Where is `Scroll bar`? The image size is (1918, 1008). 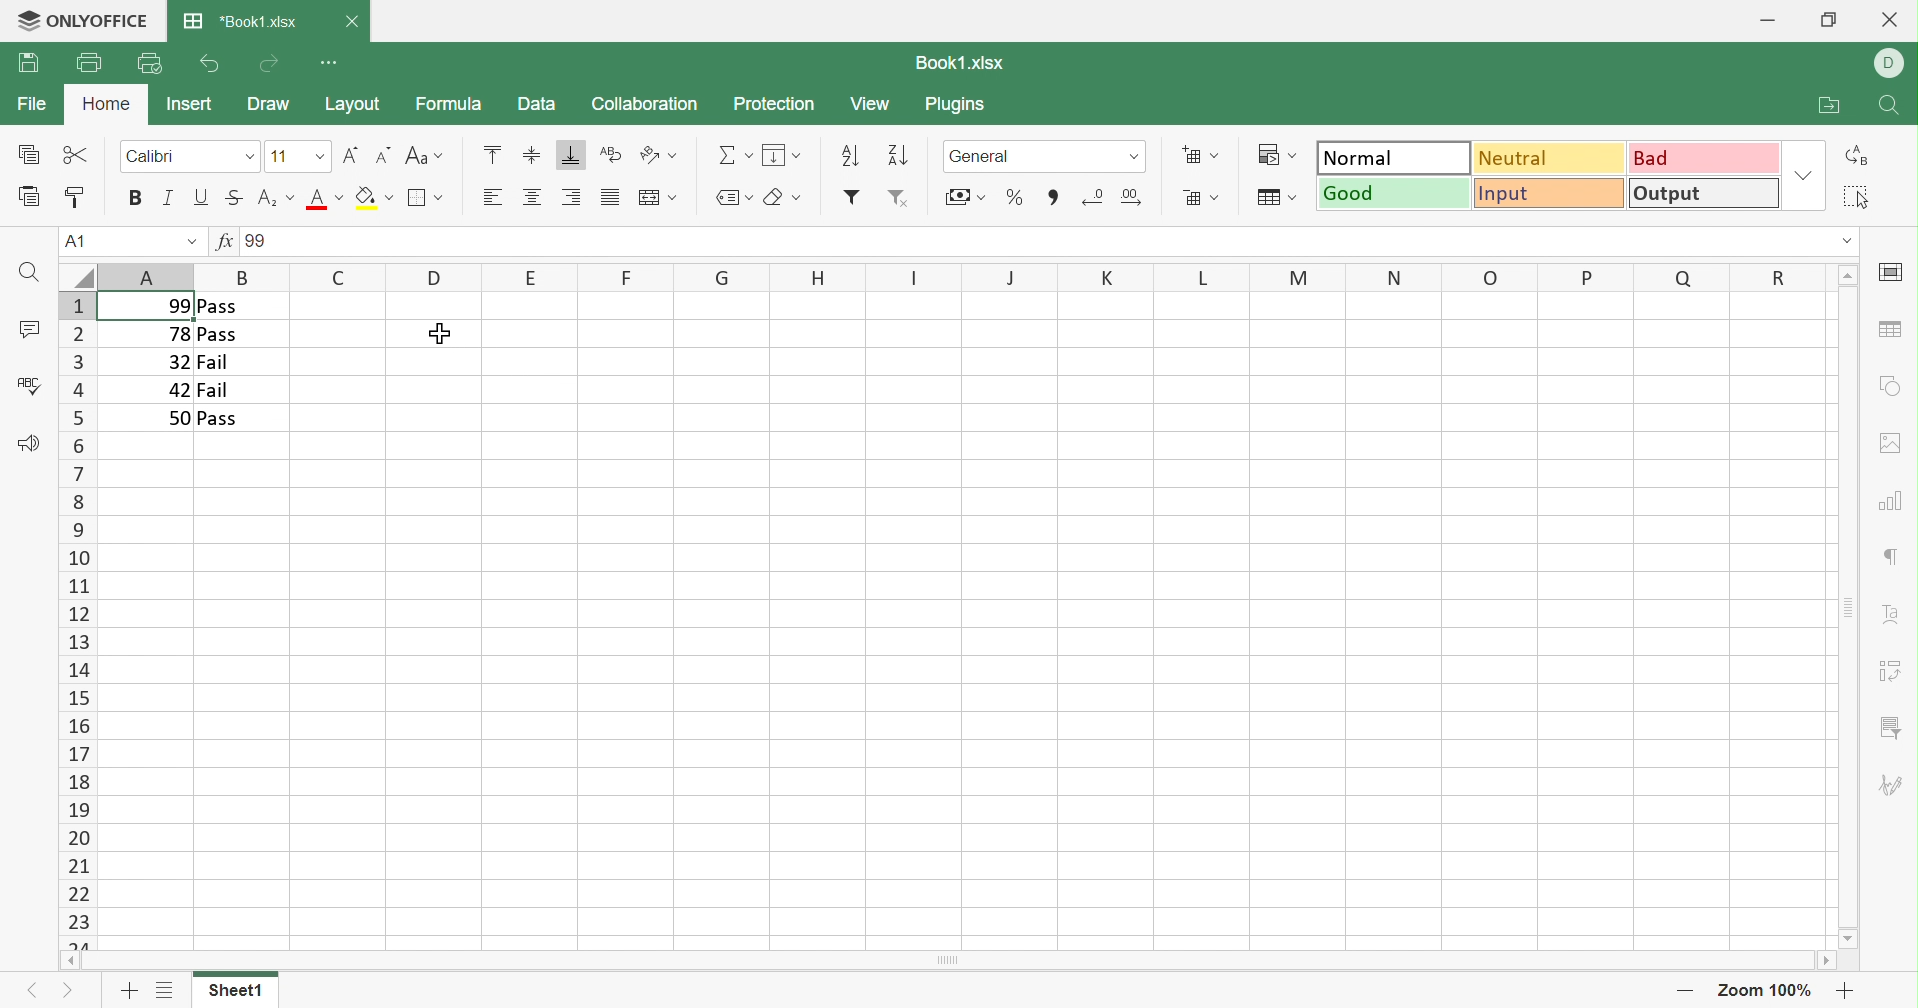 Scroll bar is located at coordinates (1847, 607).